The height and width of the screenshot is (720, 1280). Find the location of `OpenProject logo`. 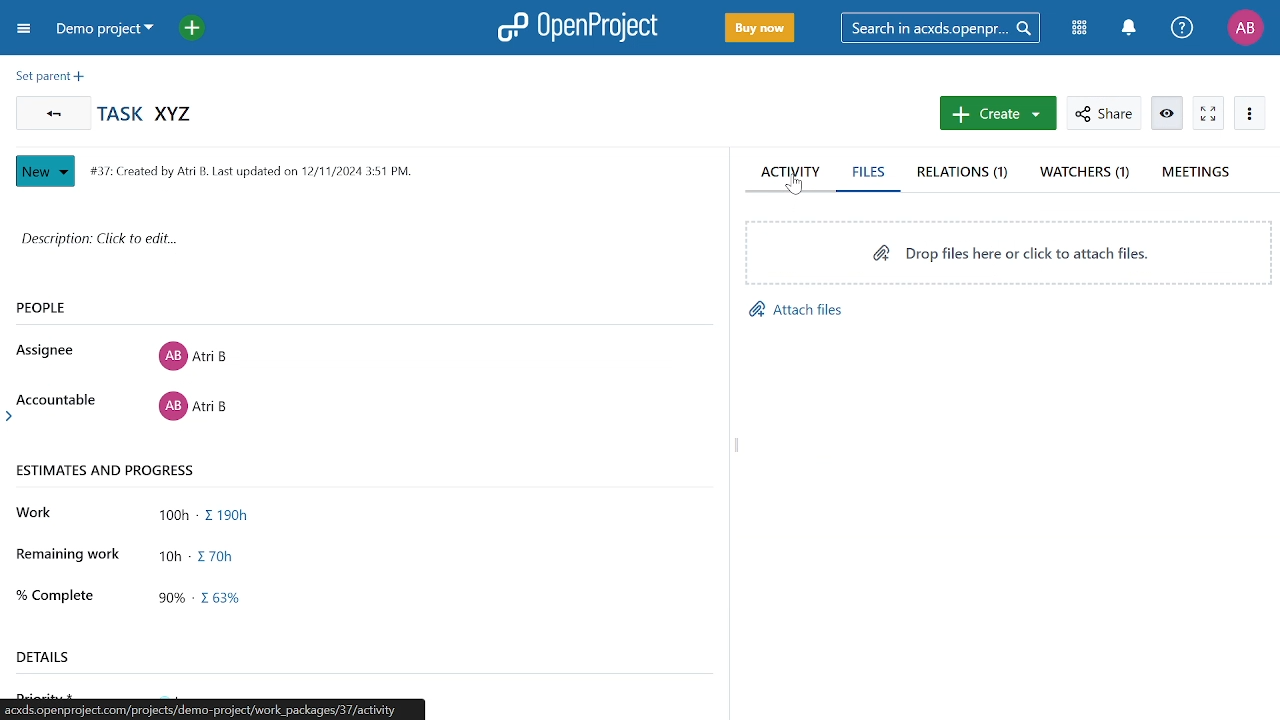

OpenProject logo is located at coordinates (582, 24).